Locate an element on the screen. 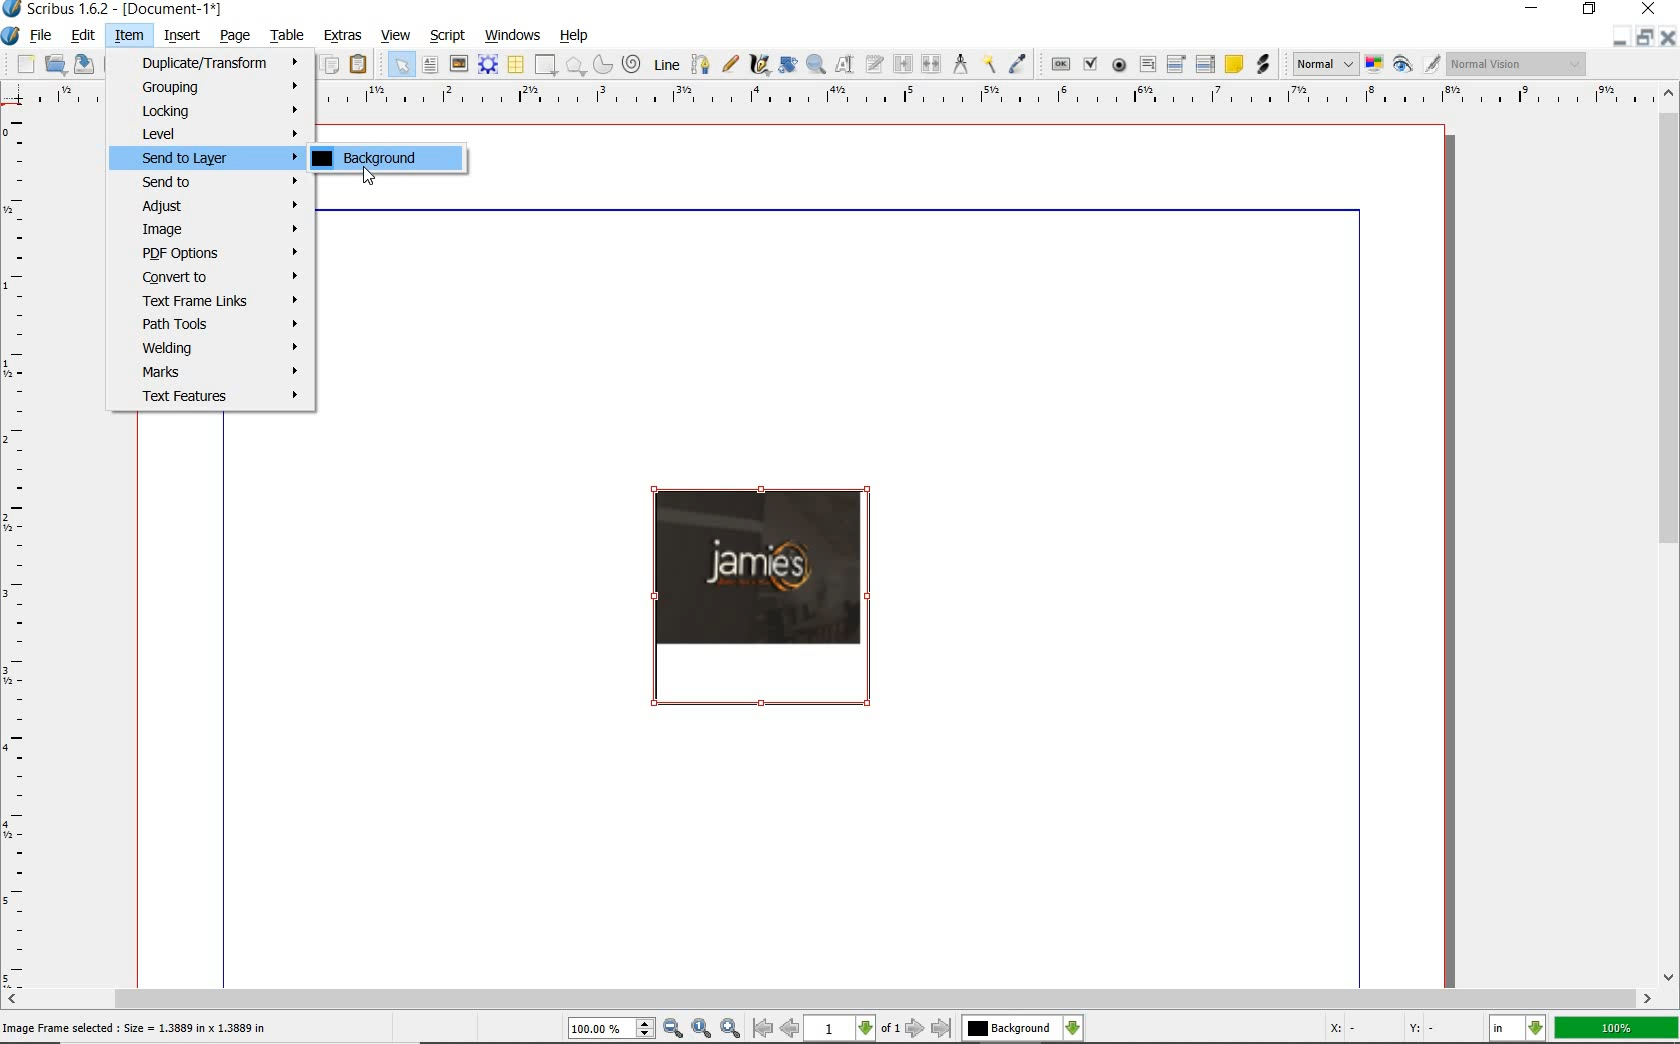 The height and width of the screenshot is (1044, 1680). copy item properties is located at coordinates (989, 63).